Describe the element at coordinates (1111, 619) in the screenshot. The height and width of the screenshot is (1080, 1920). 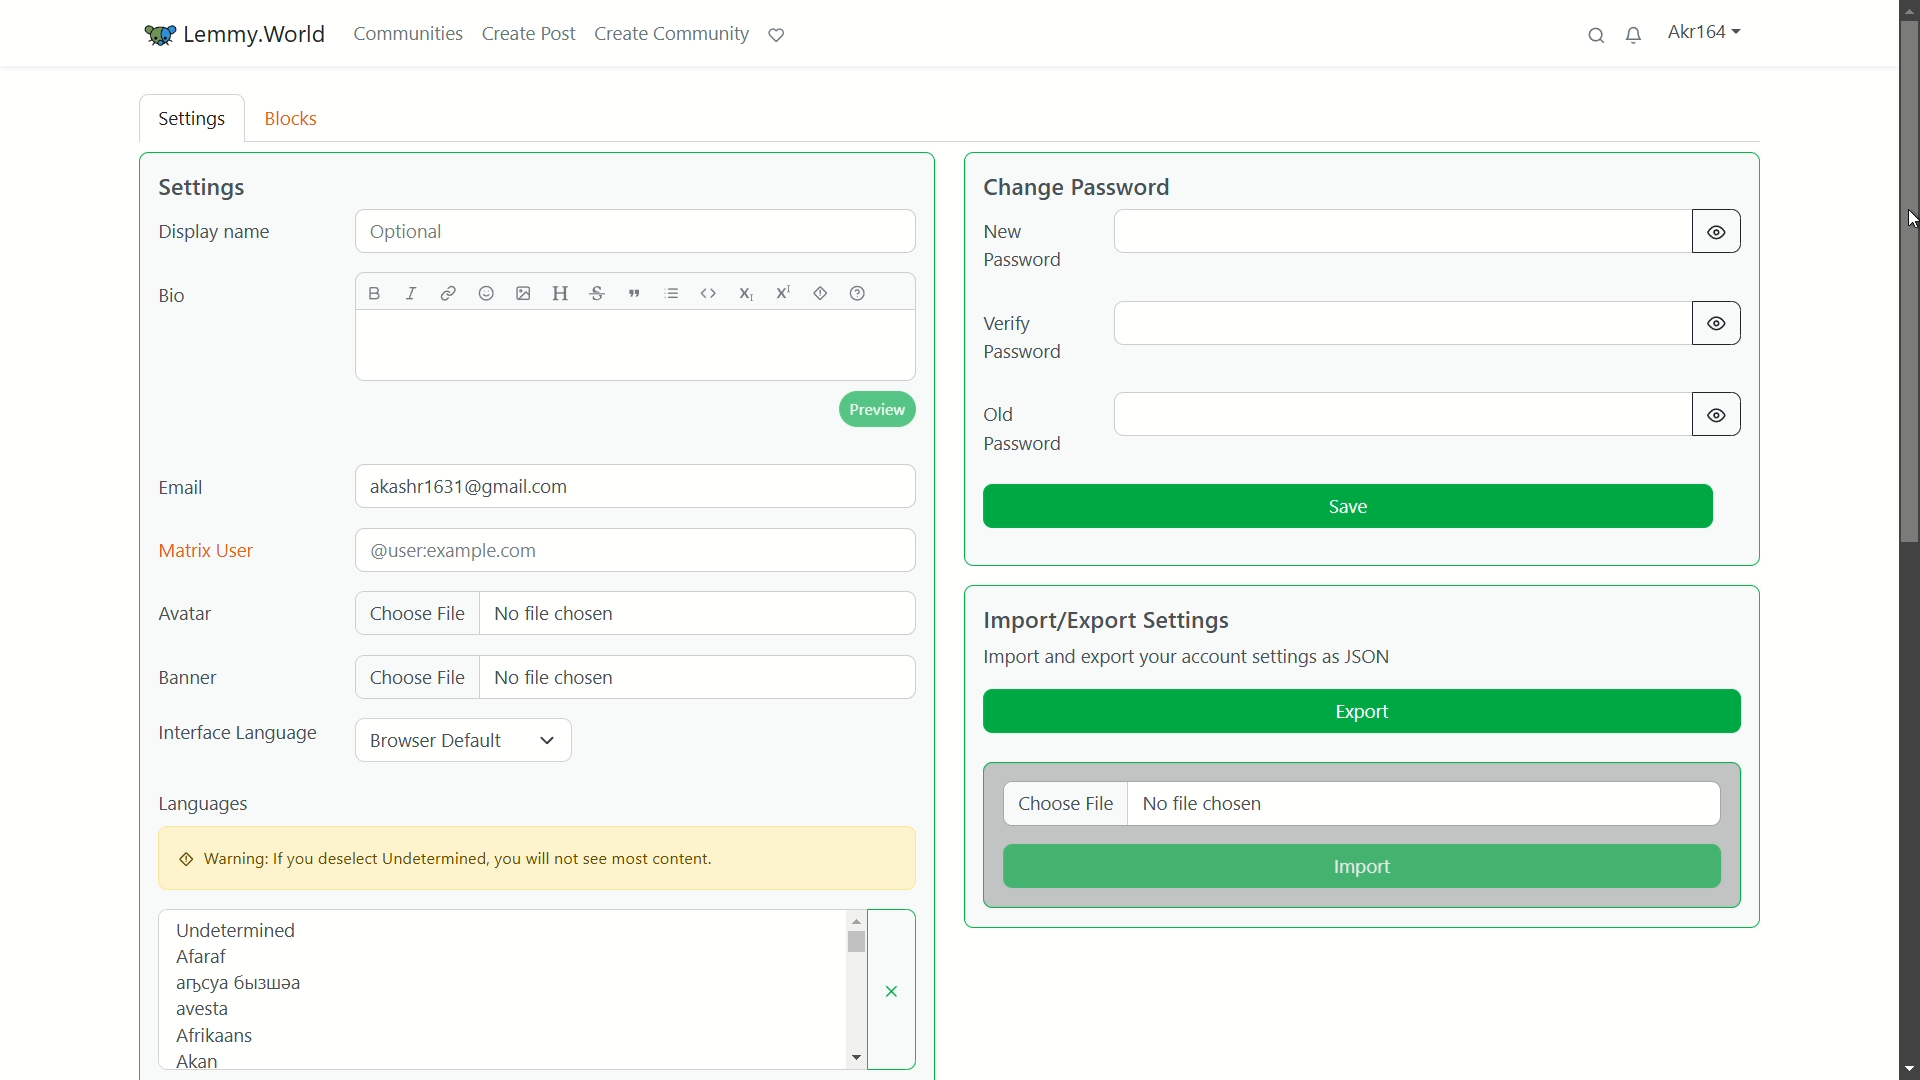
I see `import/export settings` at that location.